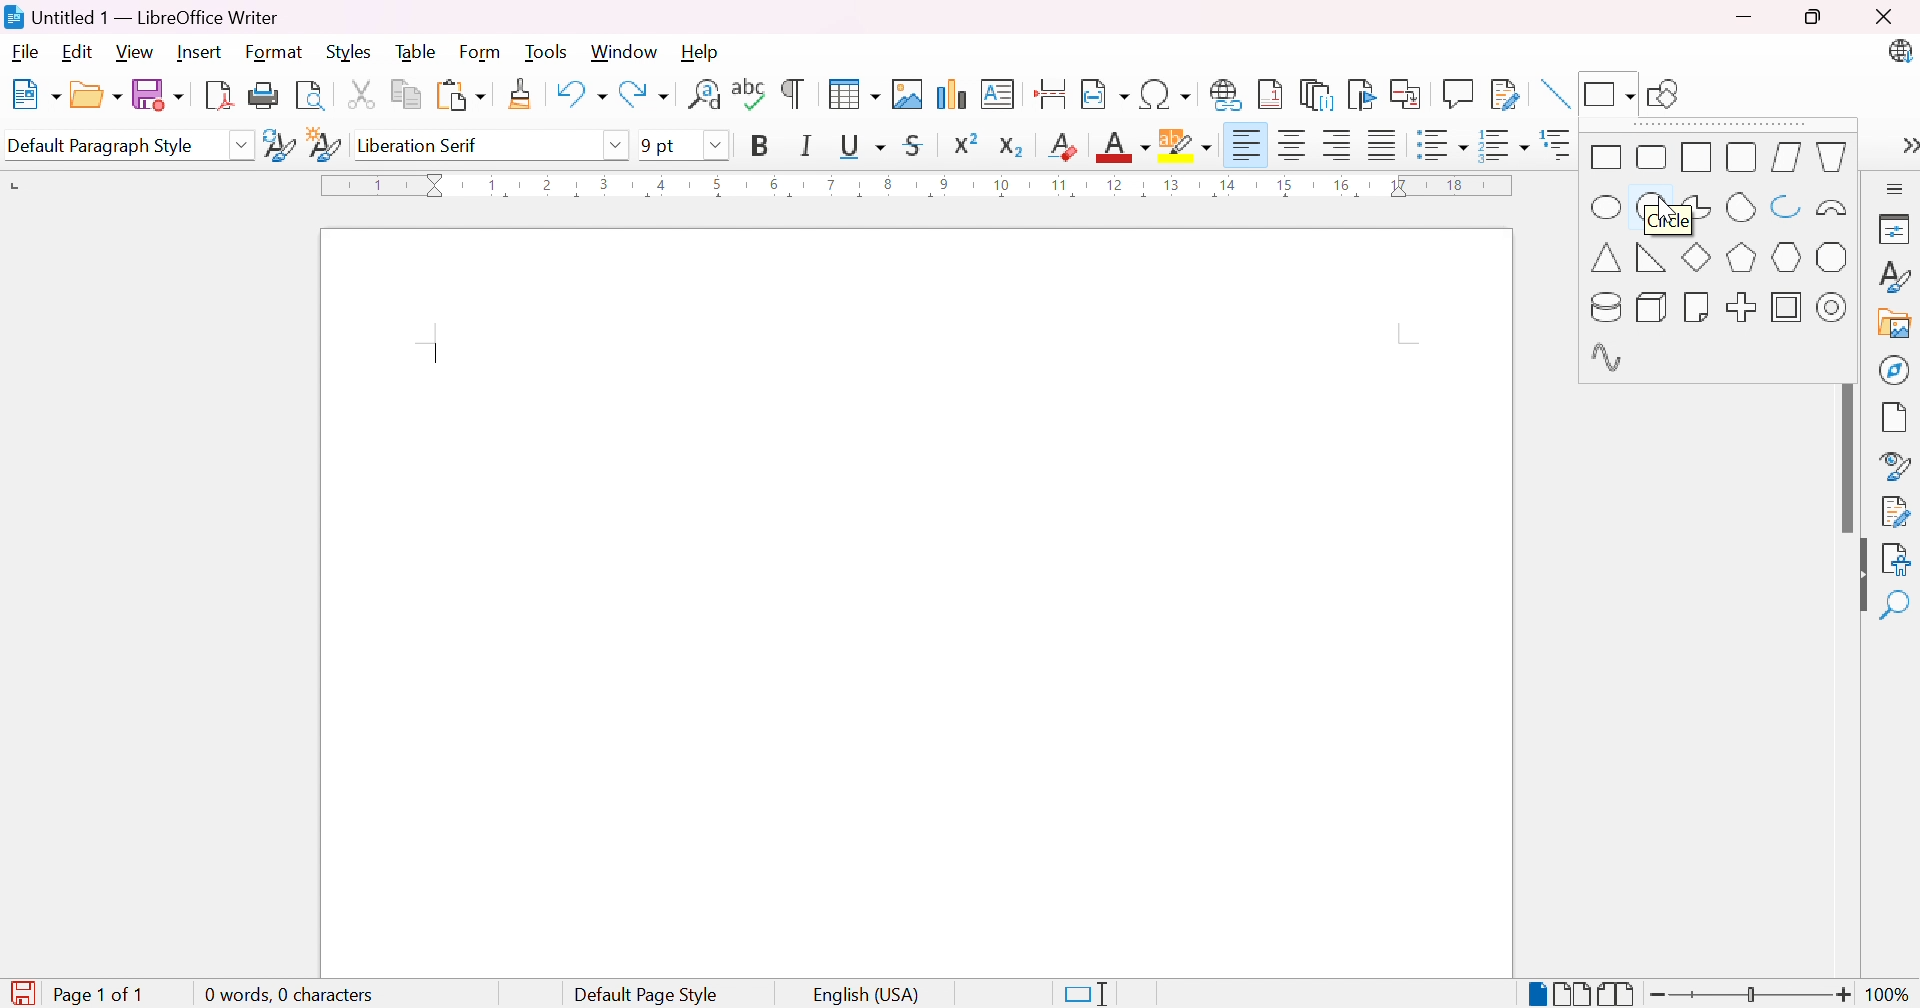 This screenshot has height=1008, width=1920. I want to click on Arc, so click(1787, 203).